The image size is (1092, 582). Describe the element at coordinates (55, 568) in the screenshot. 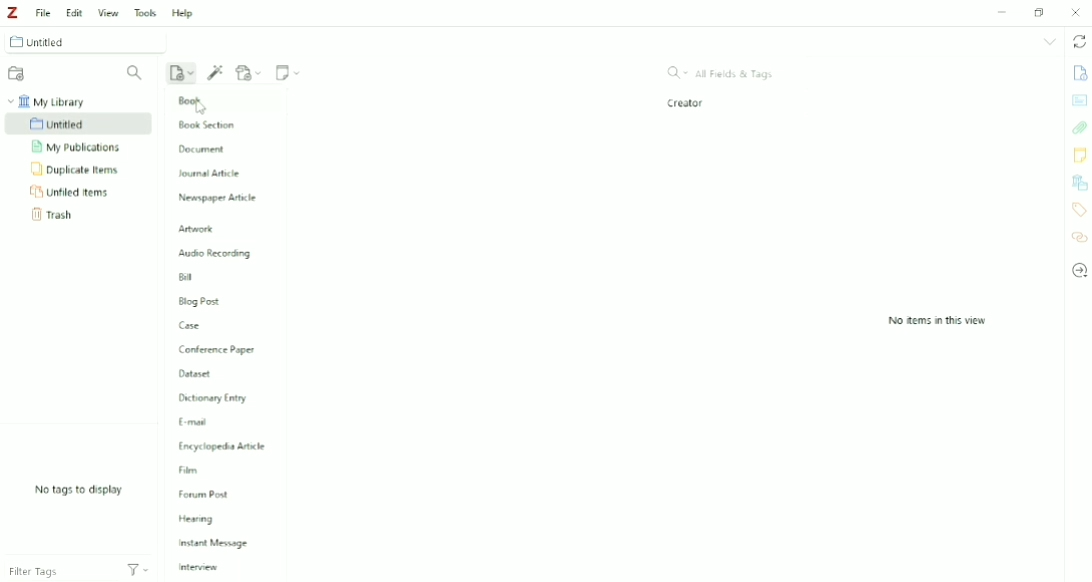

I see `Filter Tags` at that location.